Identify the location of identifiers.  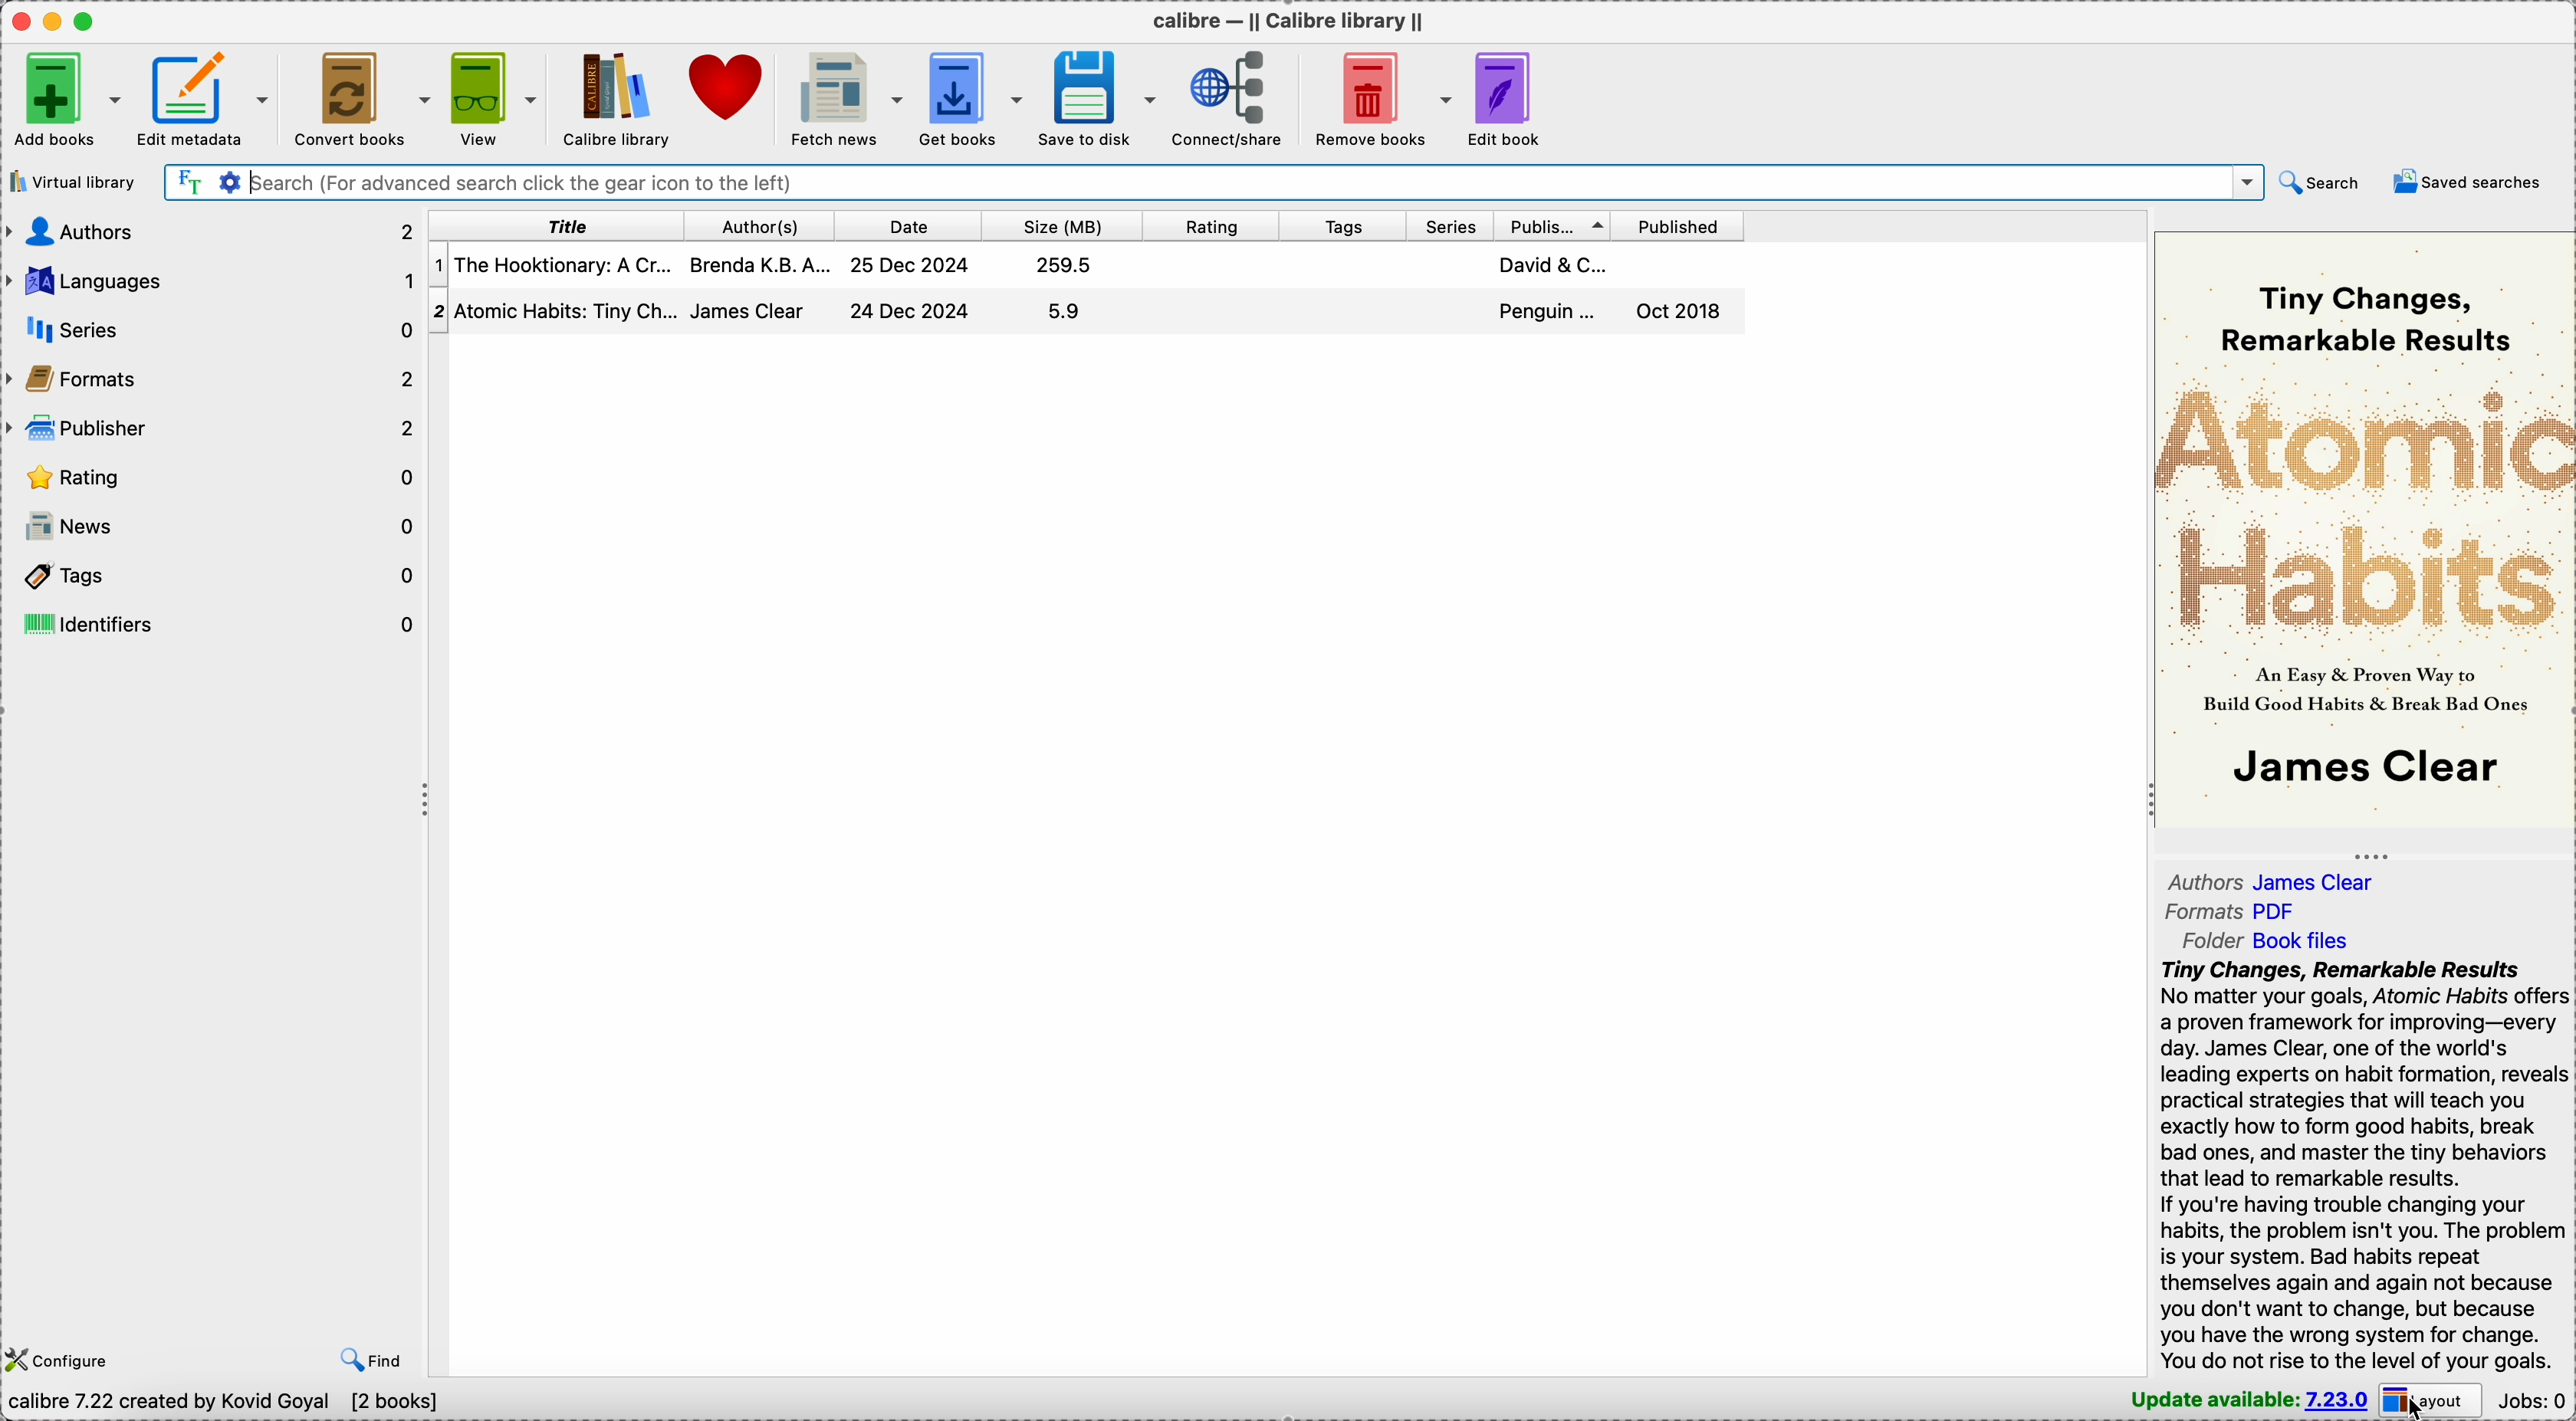
(214, 622).